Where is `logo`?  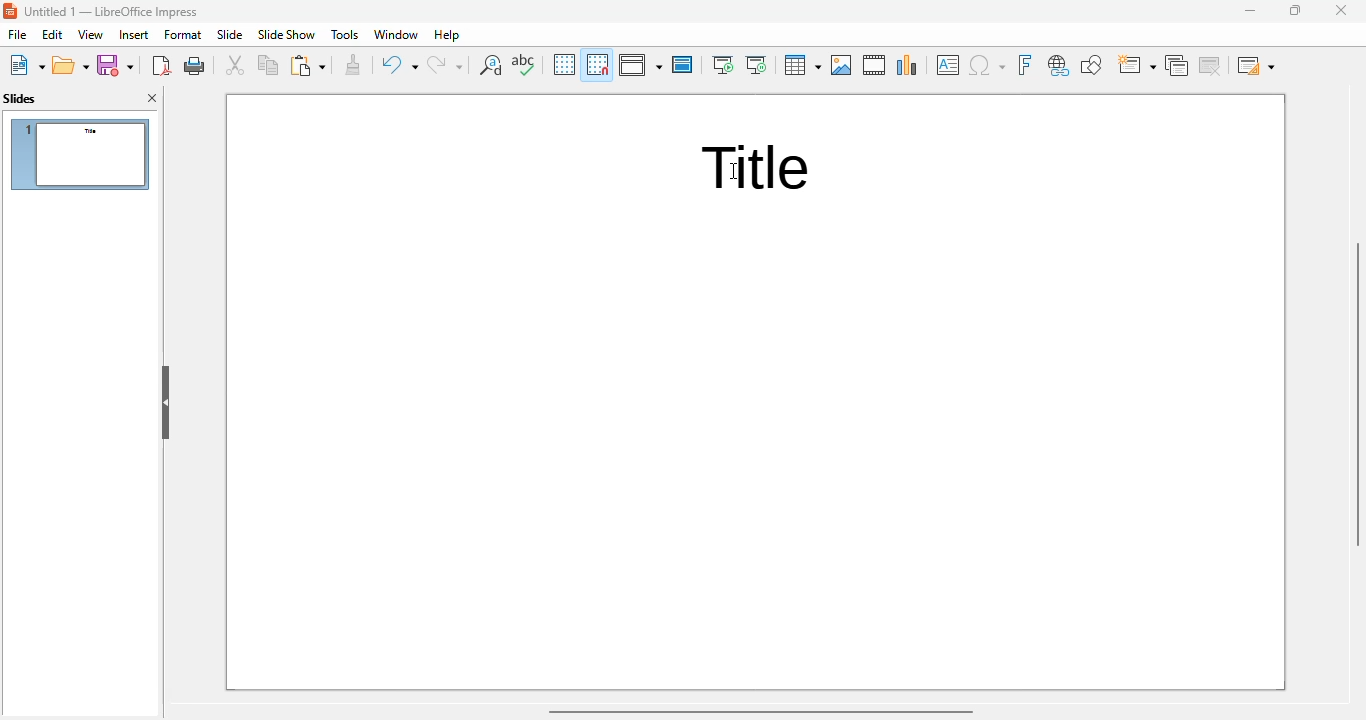 logo is located at coordinates (11, 11).